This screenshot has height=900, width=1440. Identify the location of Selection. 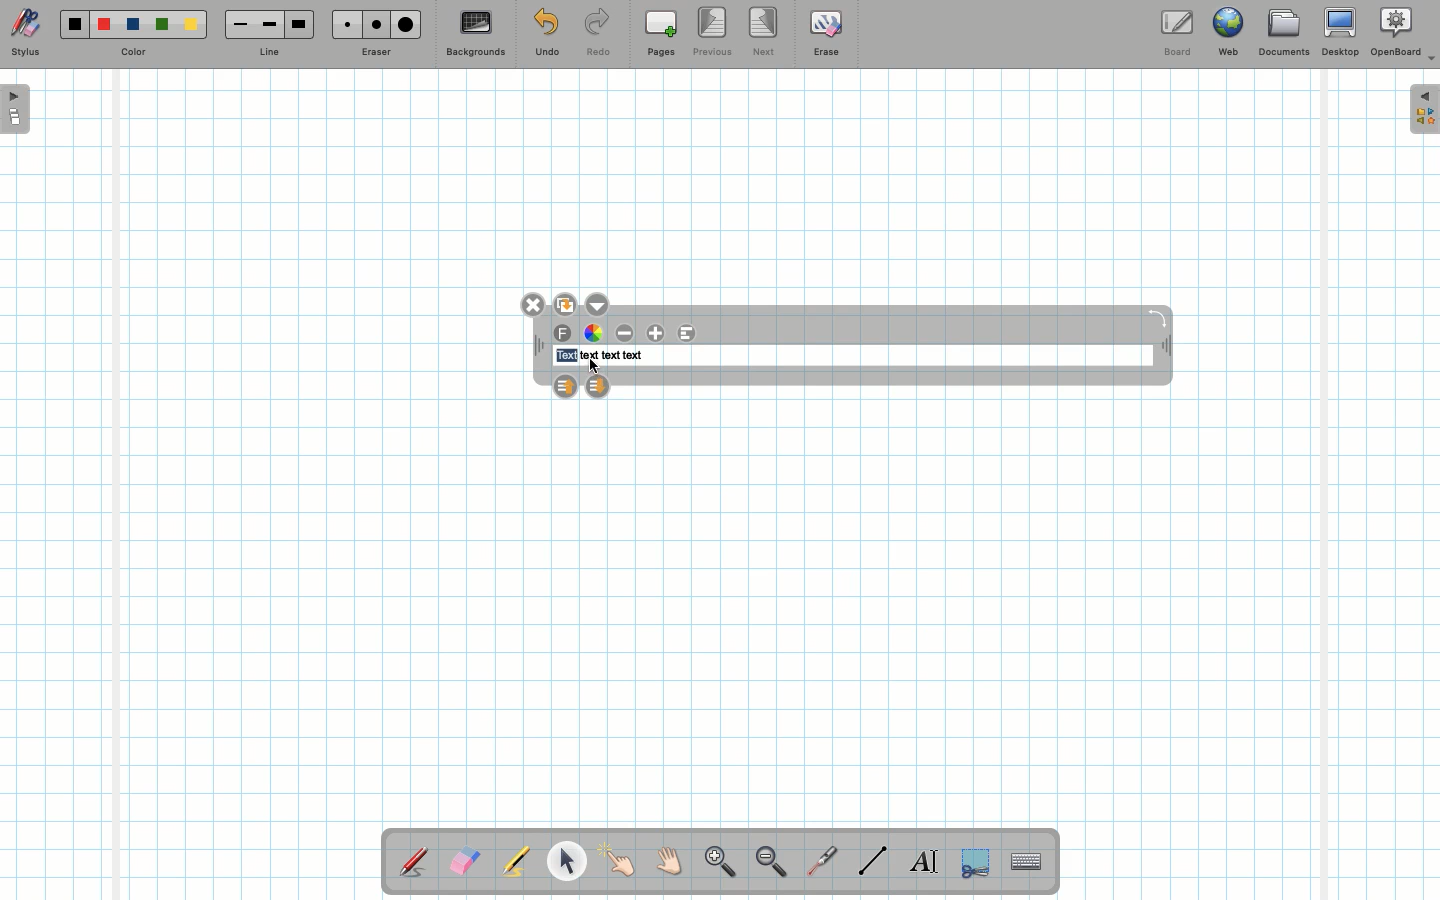
(973, 860).